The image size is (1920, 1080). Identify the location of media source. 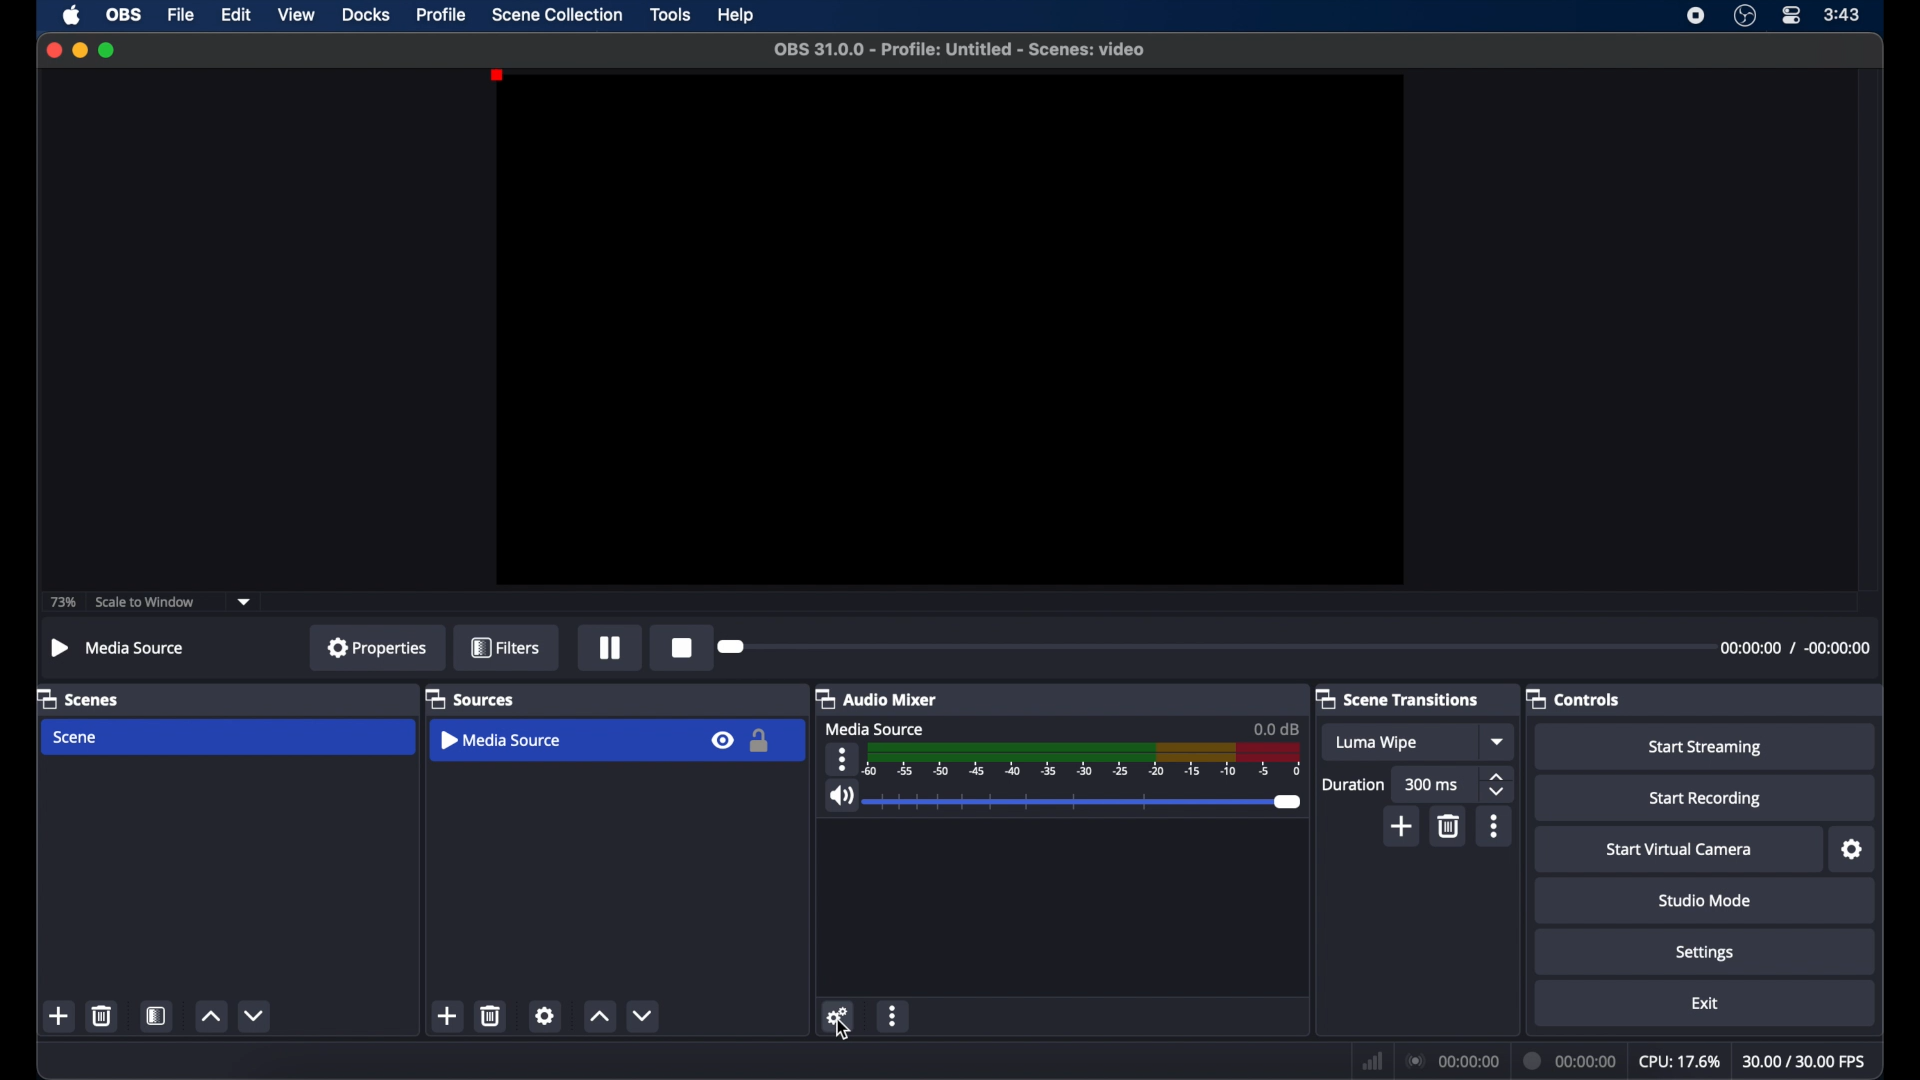
(503, 739).